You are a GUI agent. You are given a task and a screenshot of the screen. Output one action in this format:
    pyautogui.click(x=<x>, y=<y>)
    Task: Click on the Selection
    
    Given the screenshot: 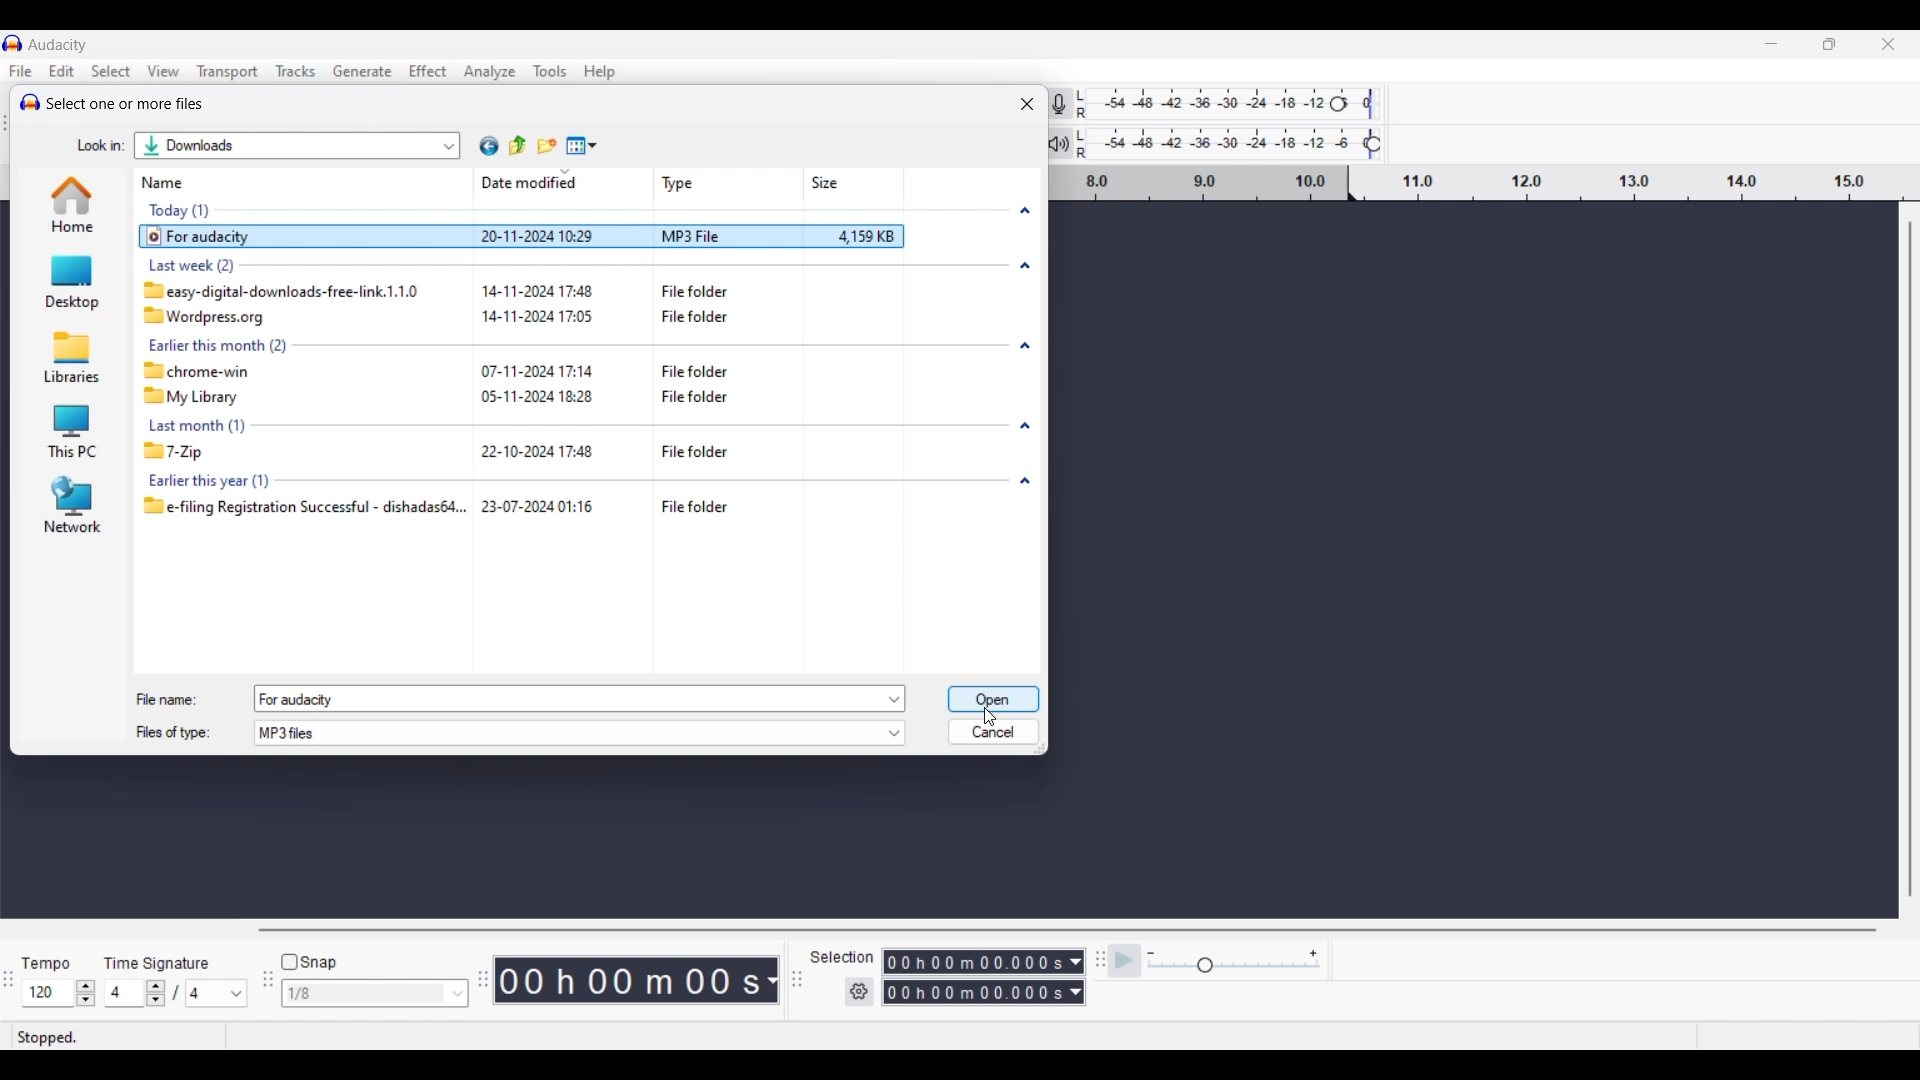 What is the action you would take?
    pyautogui.click(x=843, y=957)
    